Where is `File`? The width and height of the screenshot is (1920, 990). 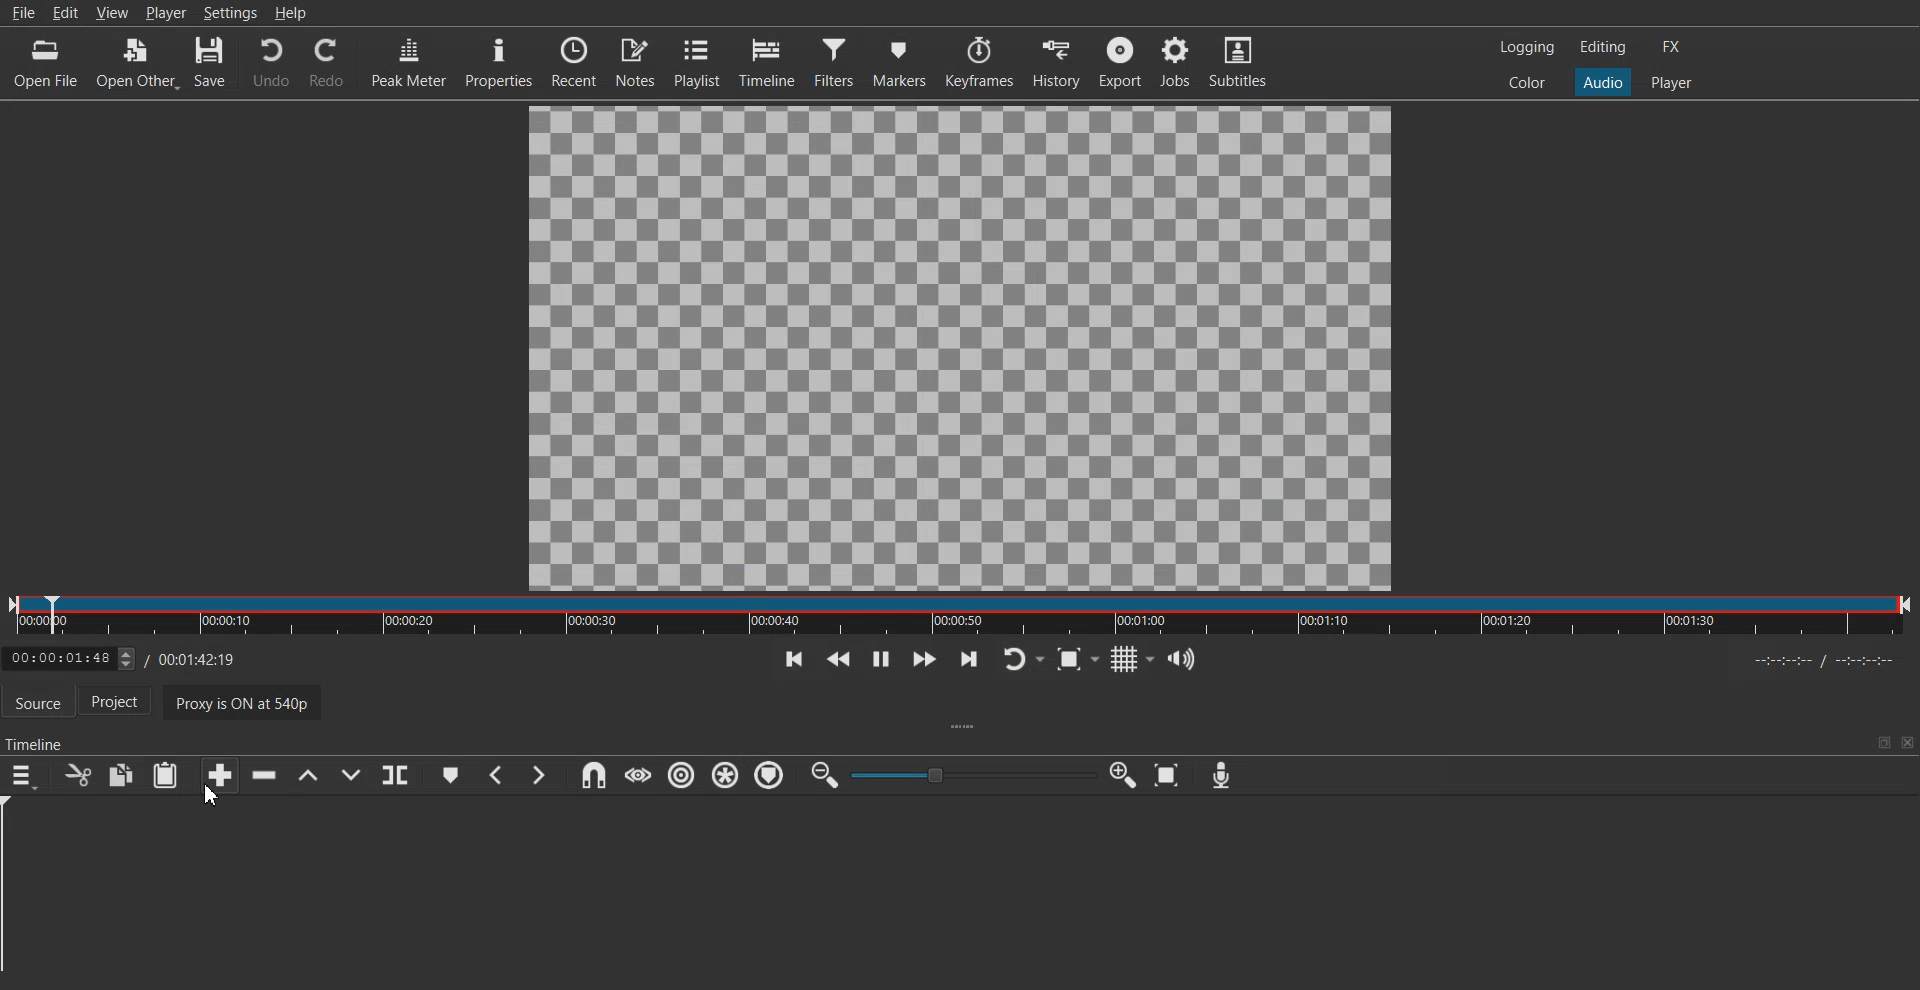 File is located at coordinates (22, 14).